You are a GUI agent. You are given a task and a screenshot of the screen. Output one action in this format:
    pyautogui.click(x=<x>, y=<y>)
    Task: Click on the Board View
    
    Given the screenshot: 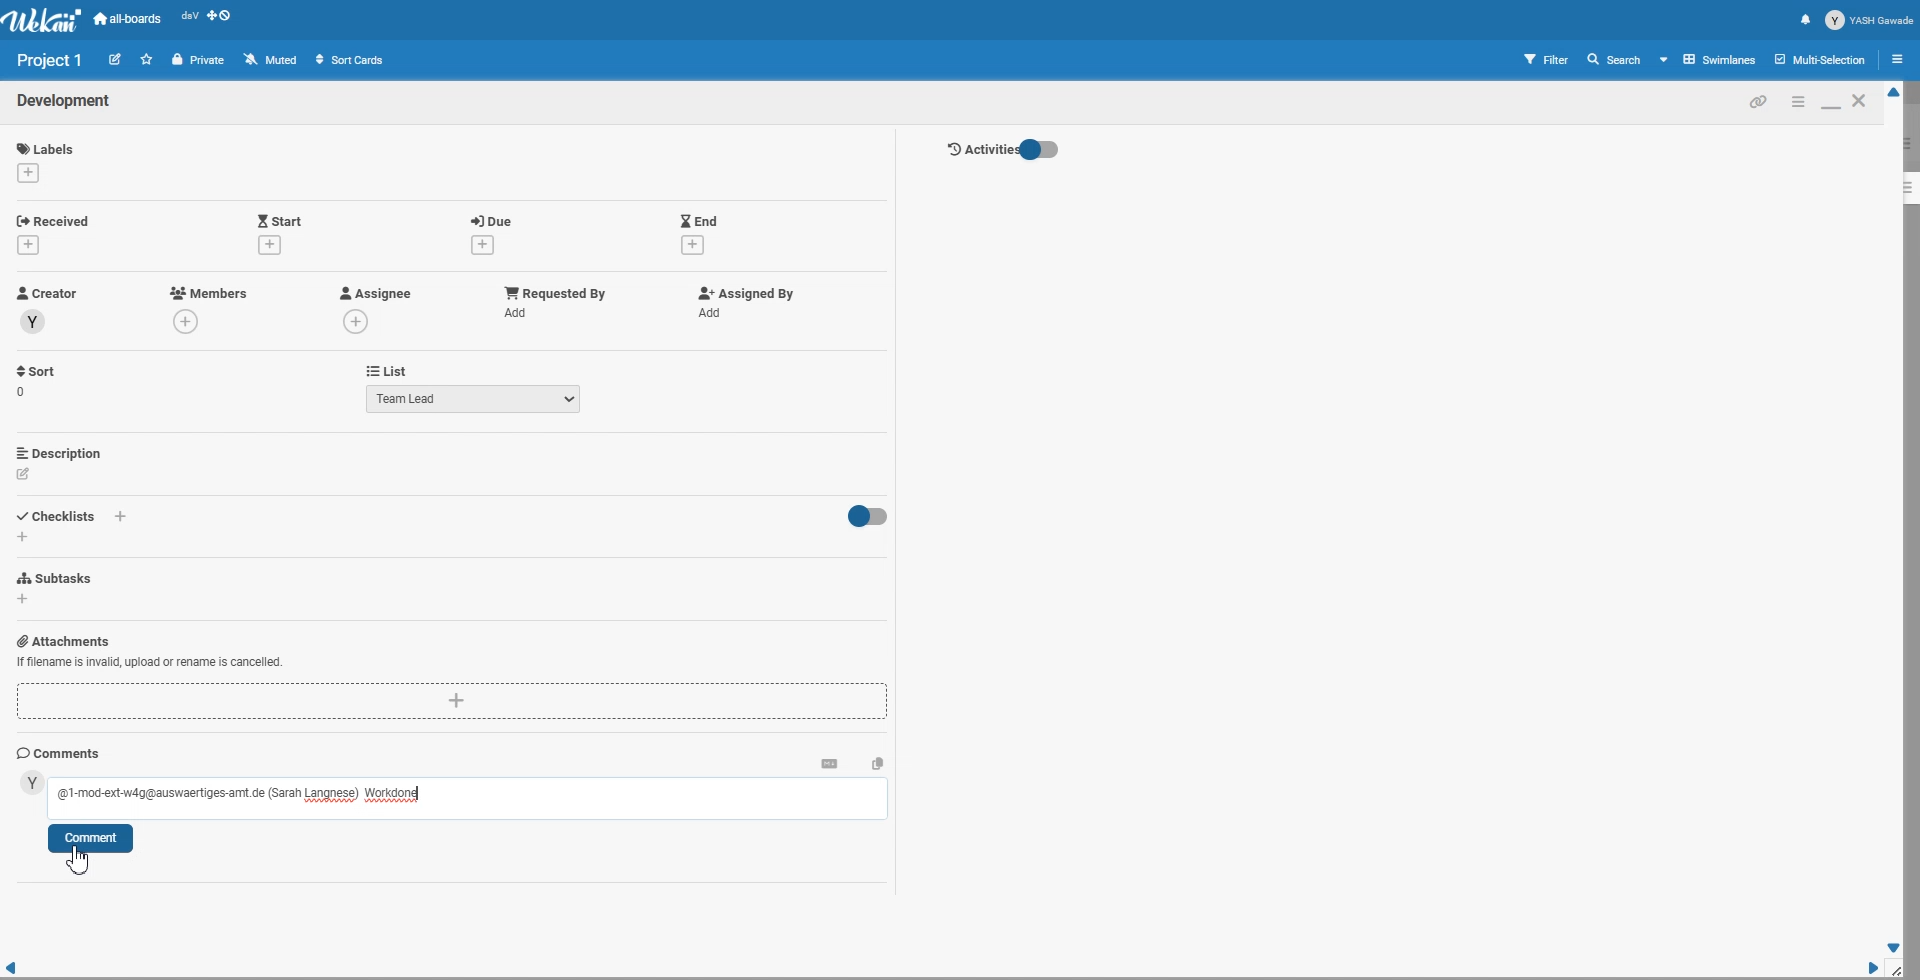 What is the action you would take?
    pyautogui.click(x=1709, y=59)
    